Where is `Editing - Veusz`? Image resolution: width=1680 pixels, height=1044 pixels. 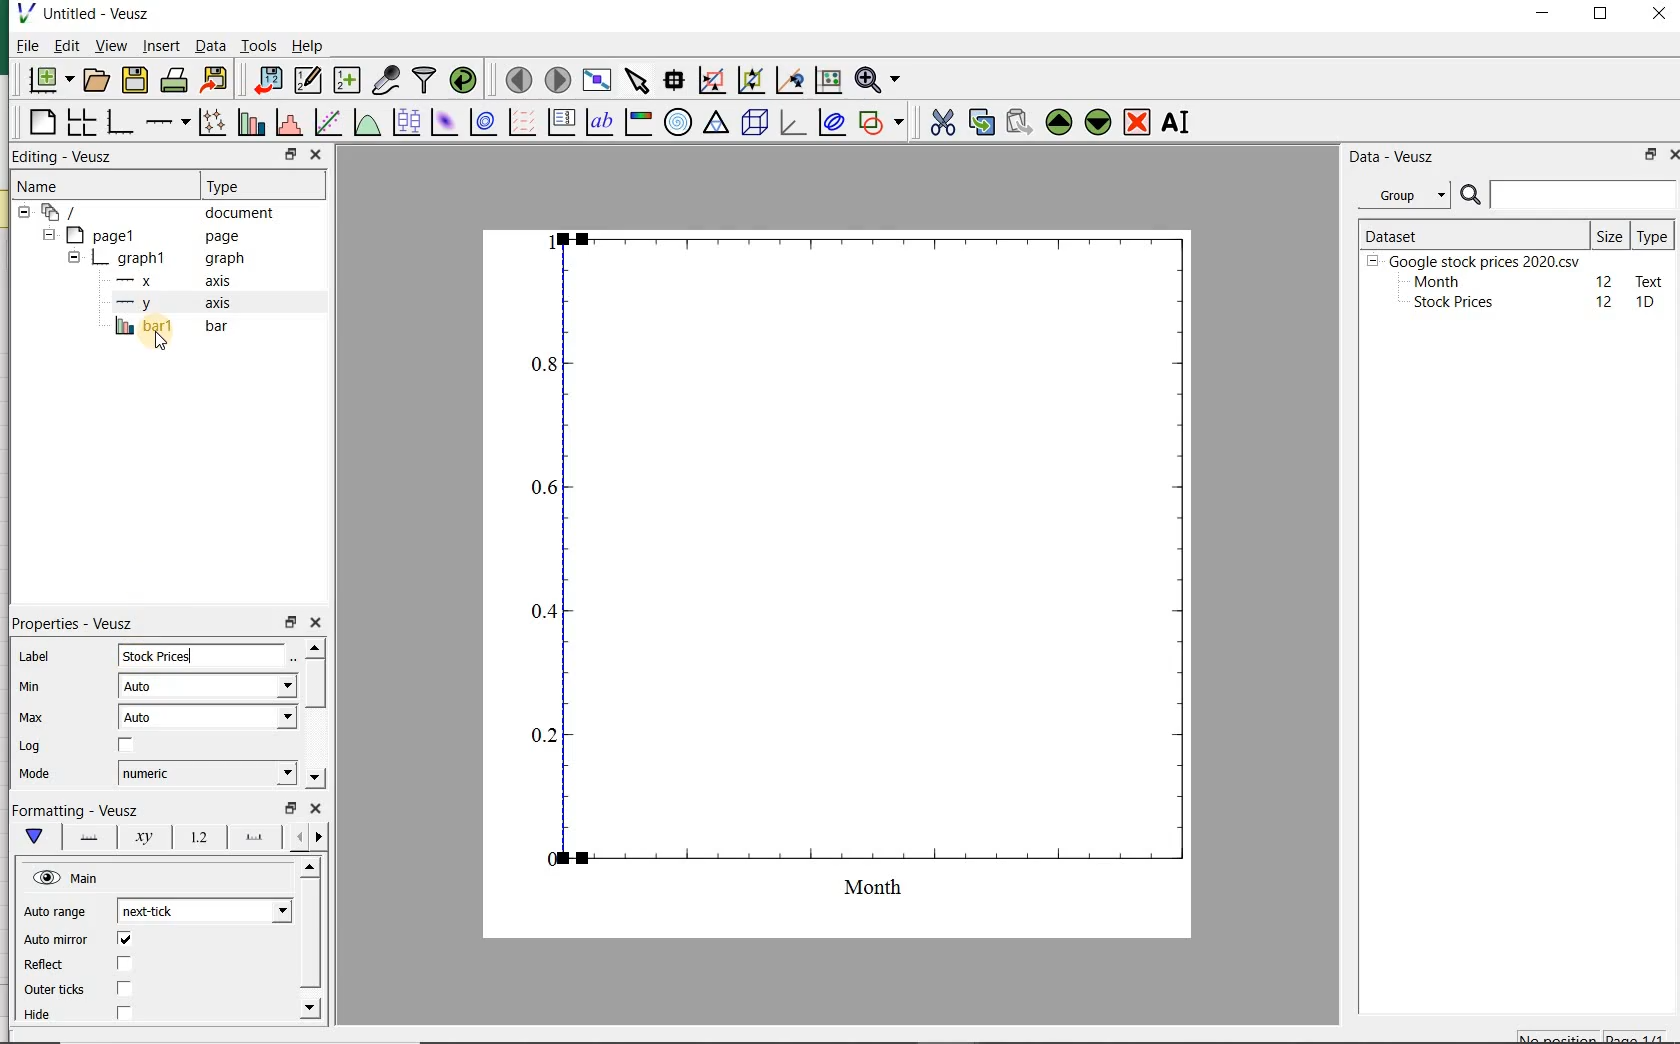 Editing - Veusz is located at coordinates (65, 157).